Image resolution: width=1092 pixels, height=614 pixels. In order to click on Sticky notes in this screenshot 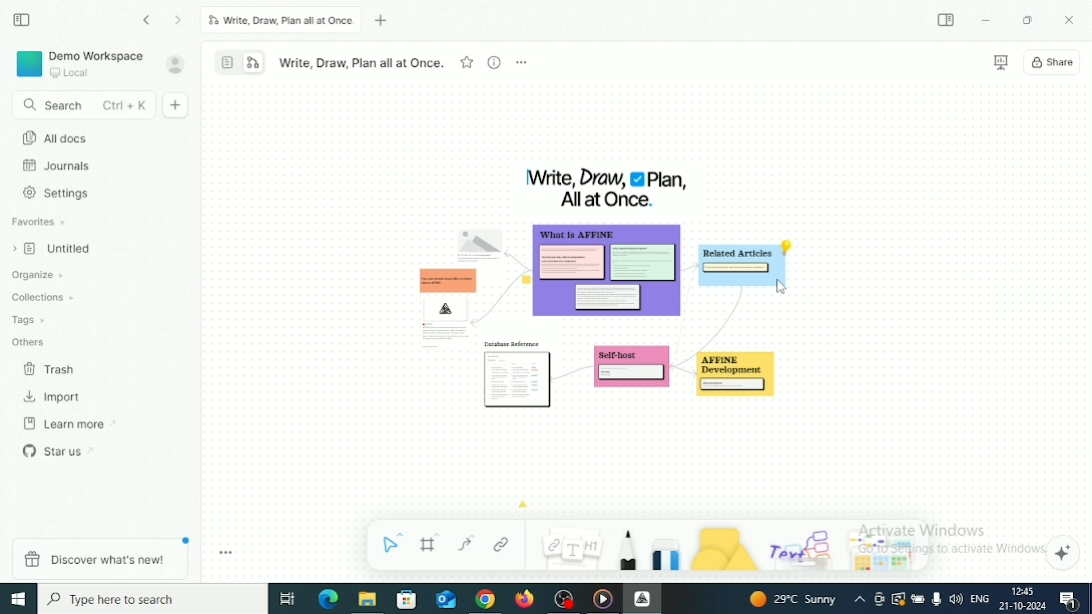, I will do `click(442, 302)`.